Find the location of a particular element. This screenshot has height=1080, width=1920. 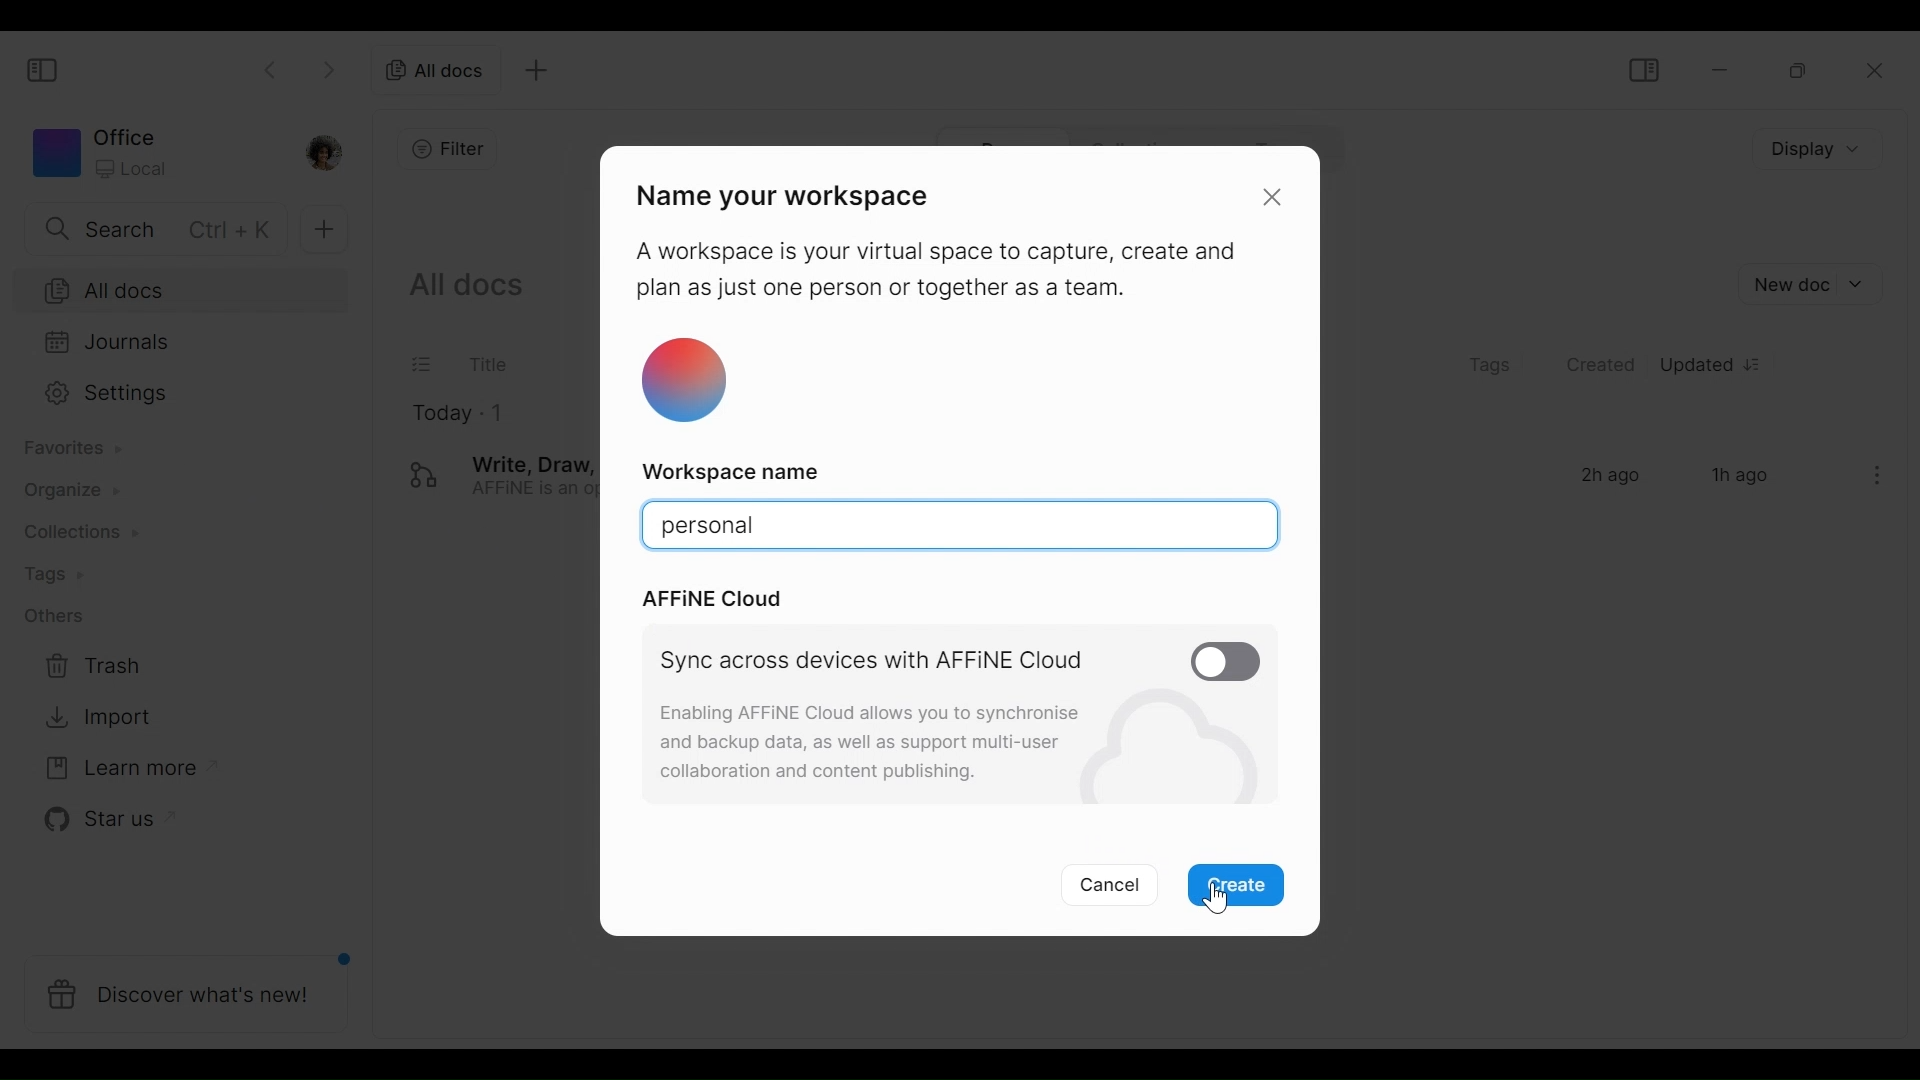

Profile photo is located at coordinates (331, 154).